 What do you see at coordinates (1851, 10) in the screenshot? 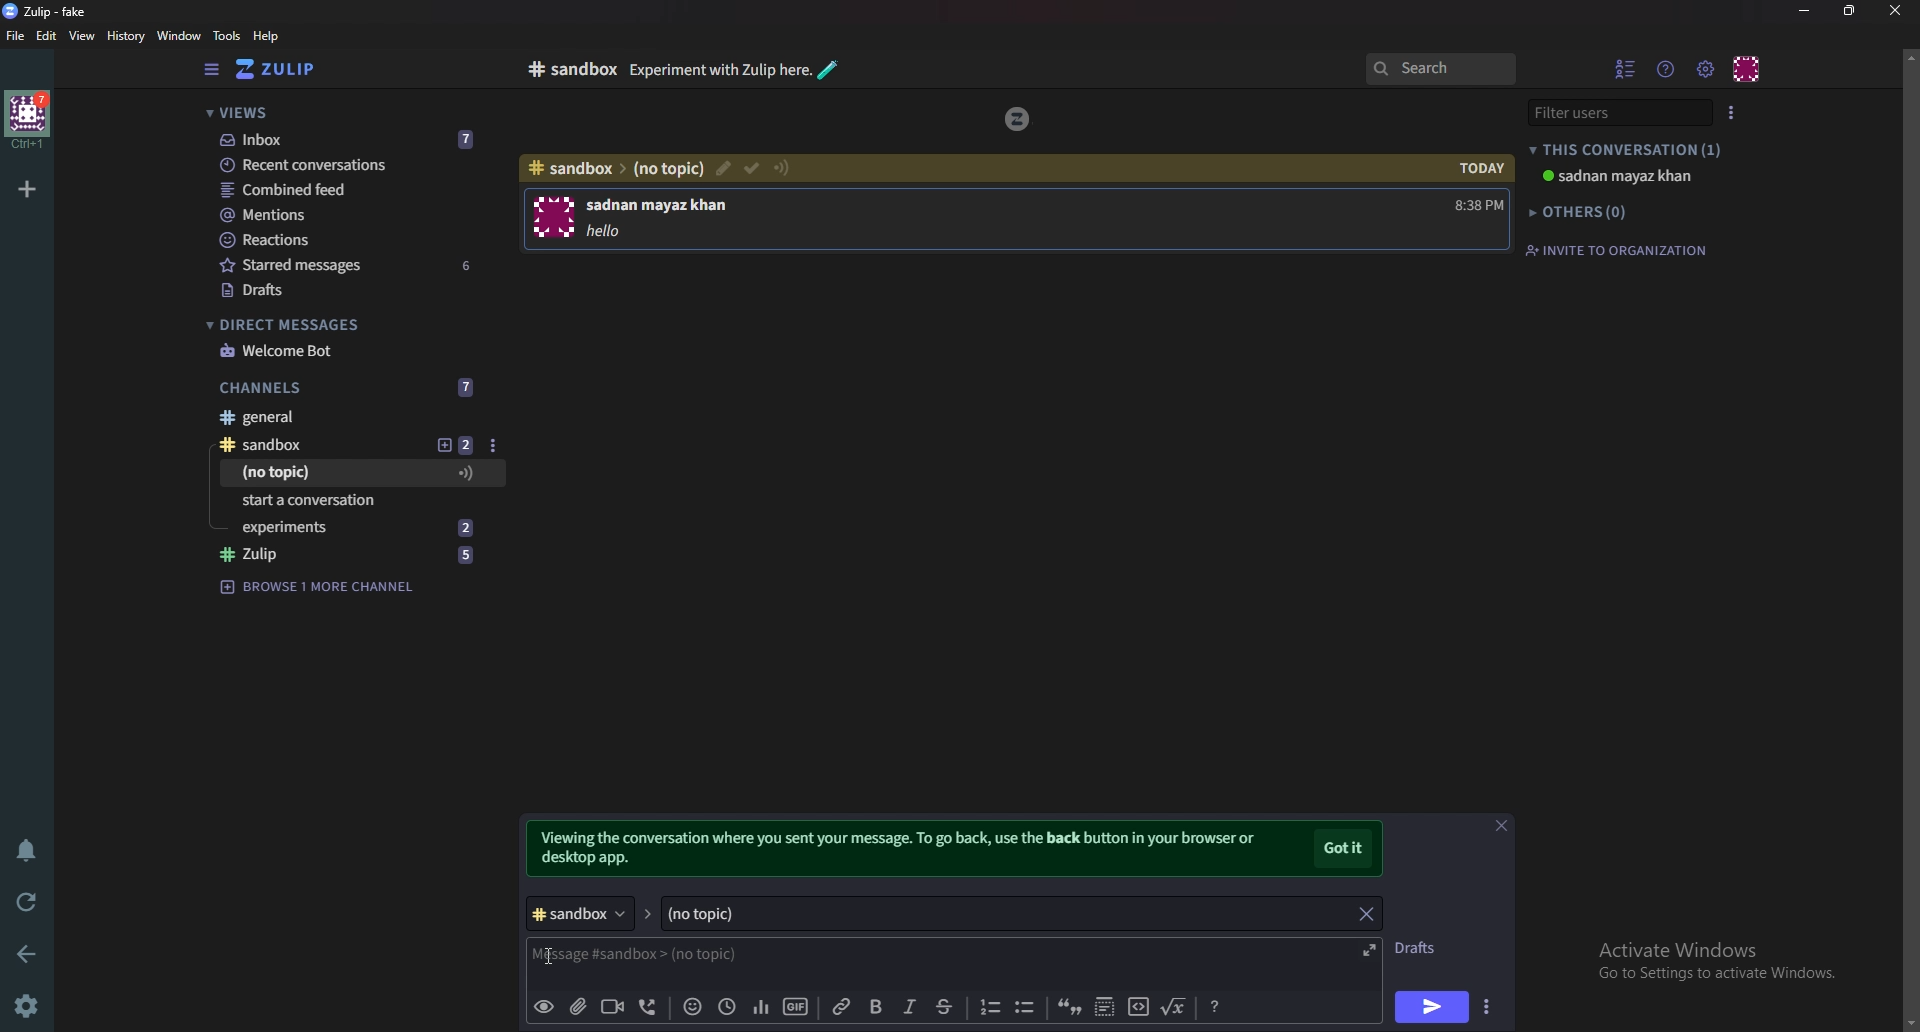
I see `Resize` at bounding box center [1851, 10].